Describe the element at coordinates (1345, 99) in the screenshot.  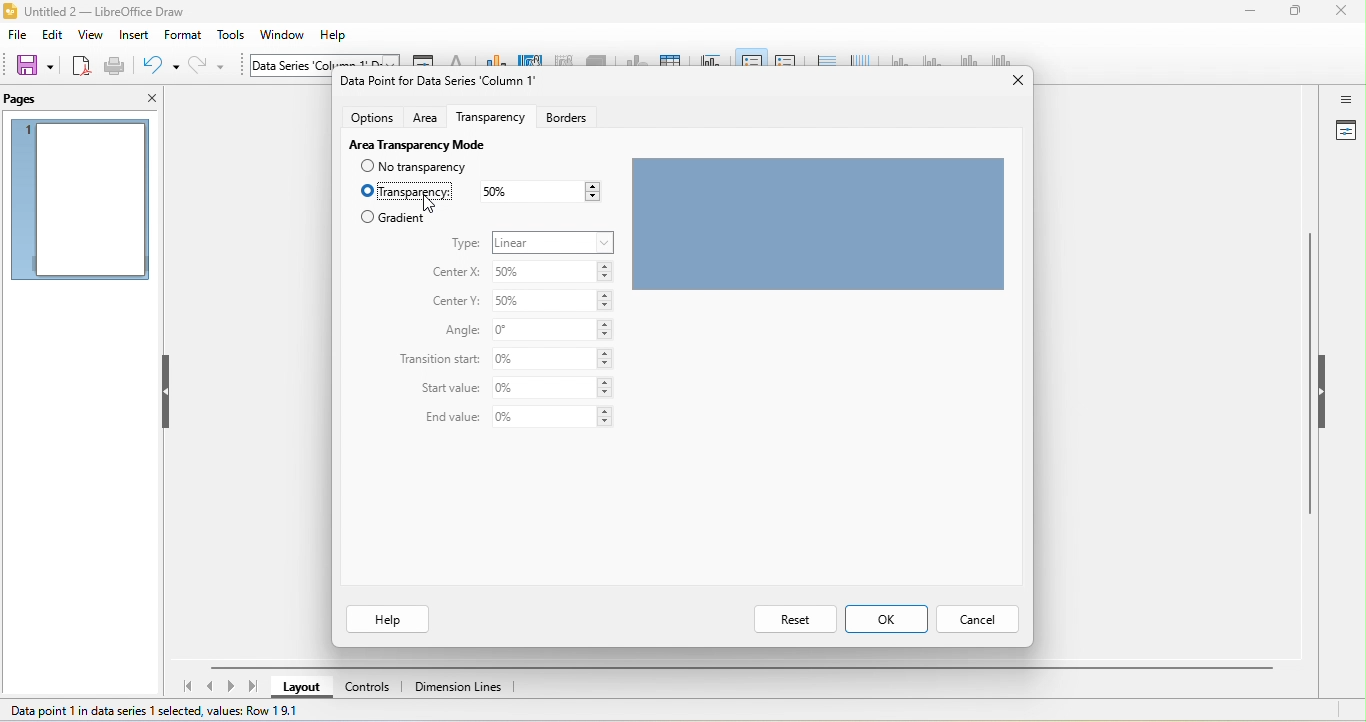
I see `toggle sidebar` at that location.